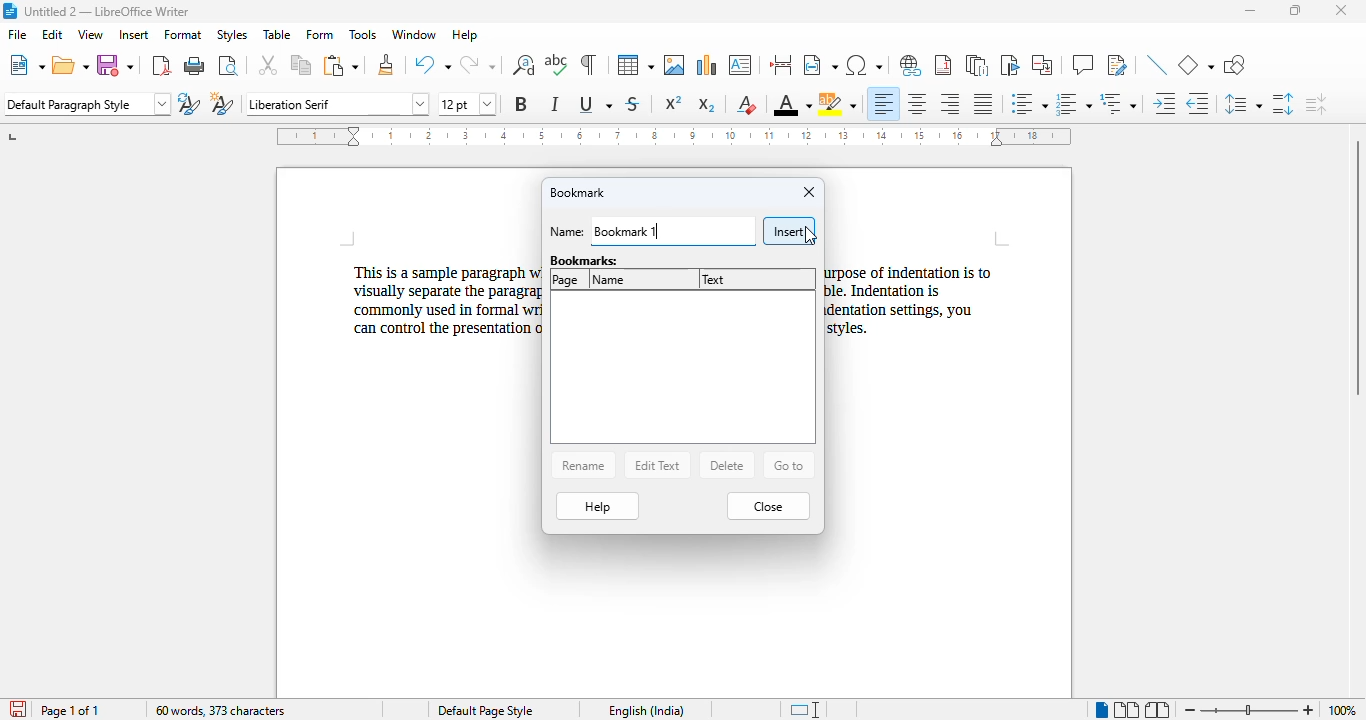  I want to click on insert cross-reference, so click(1043, 65).